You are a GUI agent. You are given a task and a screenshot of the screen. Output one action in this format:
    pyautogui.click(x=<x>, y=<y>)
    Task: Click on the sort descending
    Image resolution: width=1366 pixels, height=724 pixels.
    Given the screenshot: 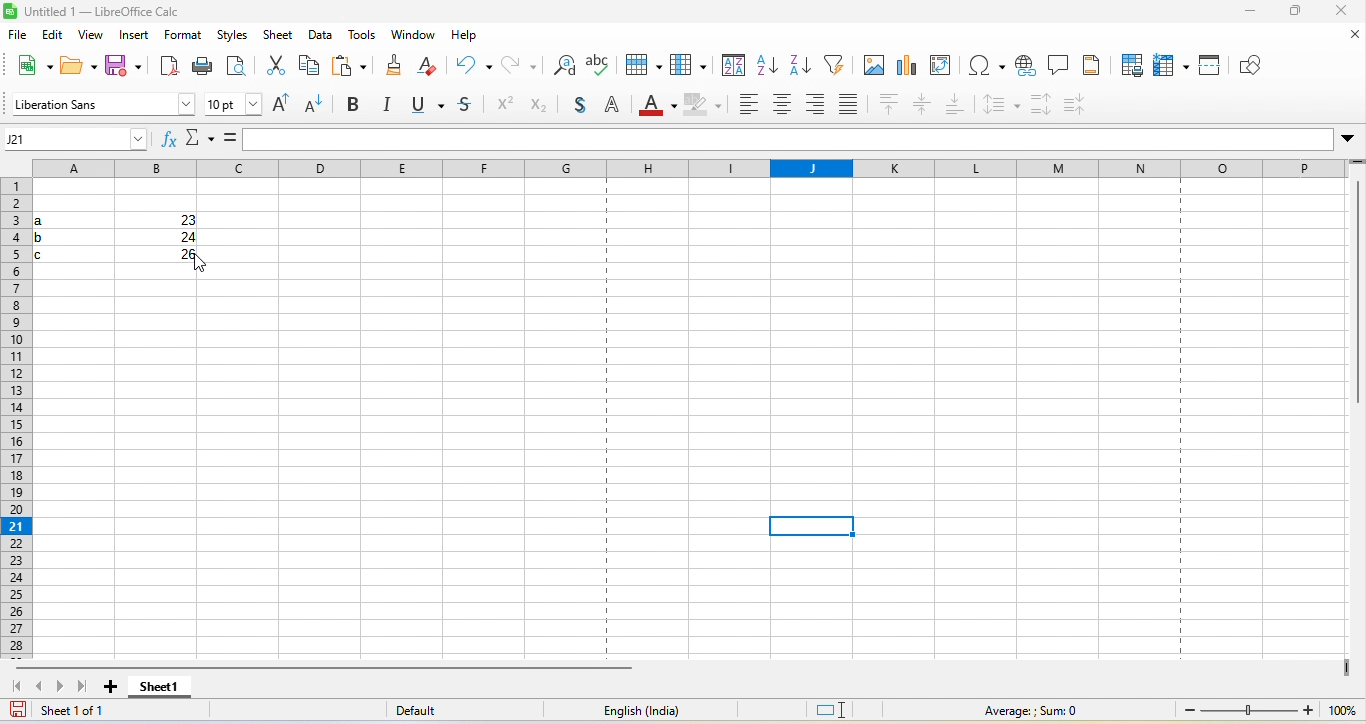 What is the action you would take?
    pyautogui.click(x=800, y=67)
    